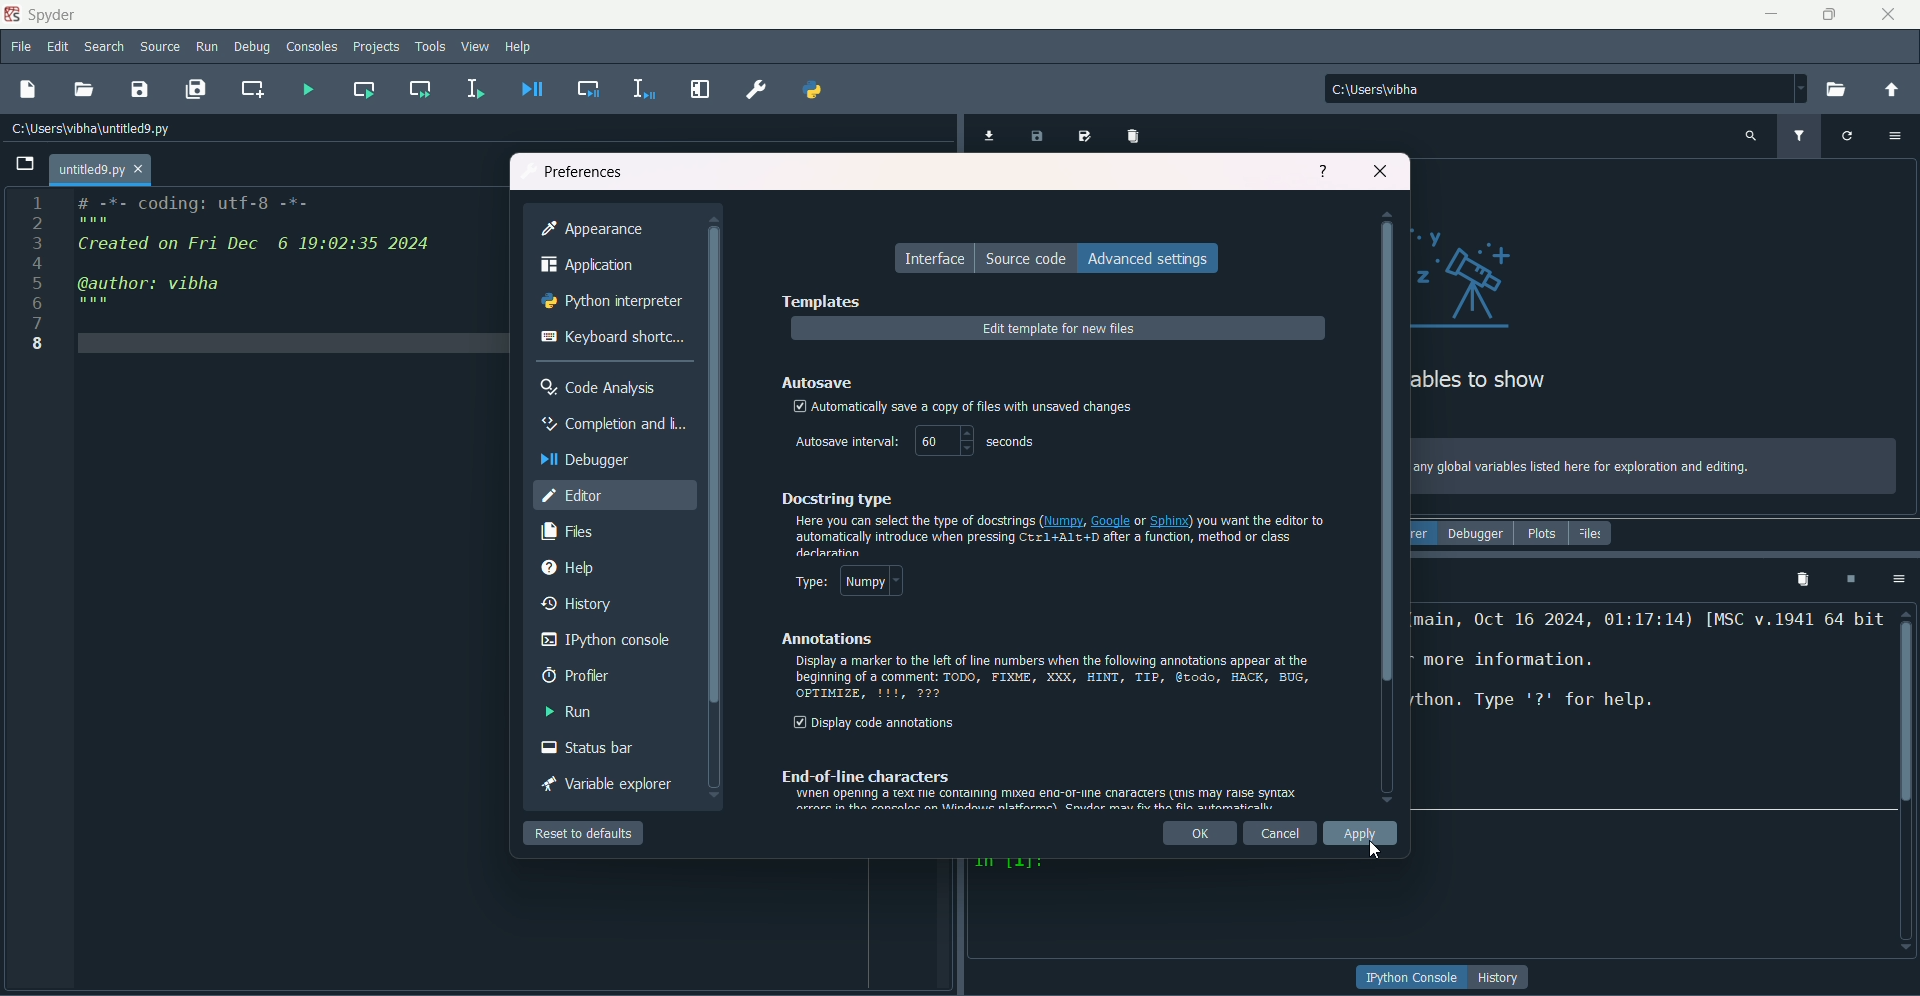  What do you see at coordinates (584, 750) in the screenshot?
I see `status bar` at bounding box center [584, 750].